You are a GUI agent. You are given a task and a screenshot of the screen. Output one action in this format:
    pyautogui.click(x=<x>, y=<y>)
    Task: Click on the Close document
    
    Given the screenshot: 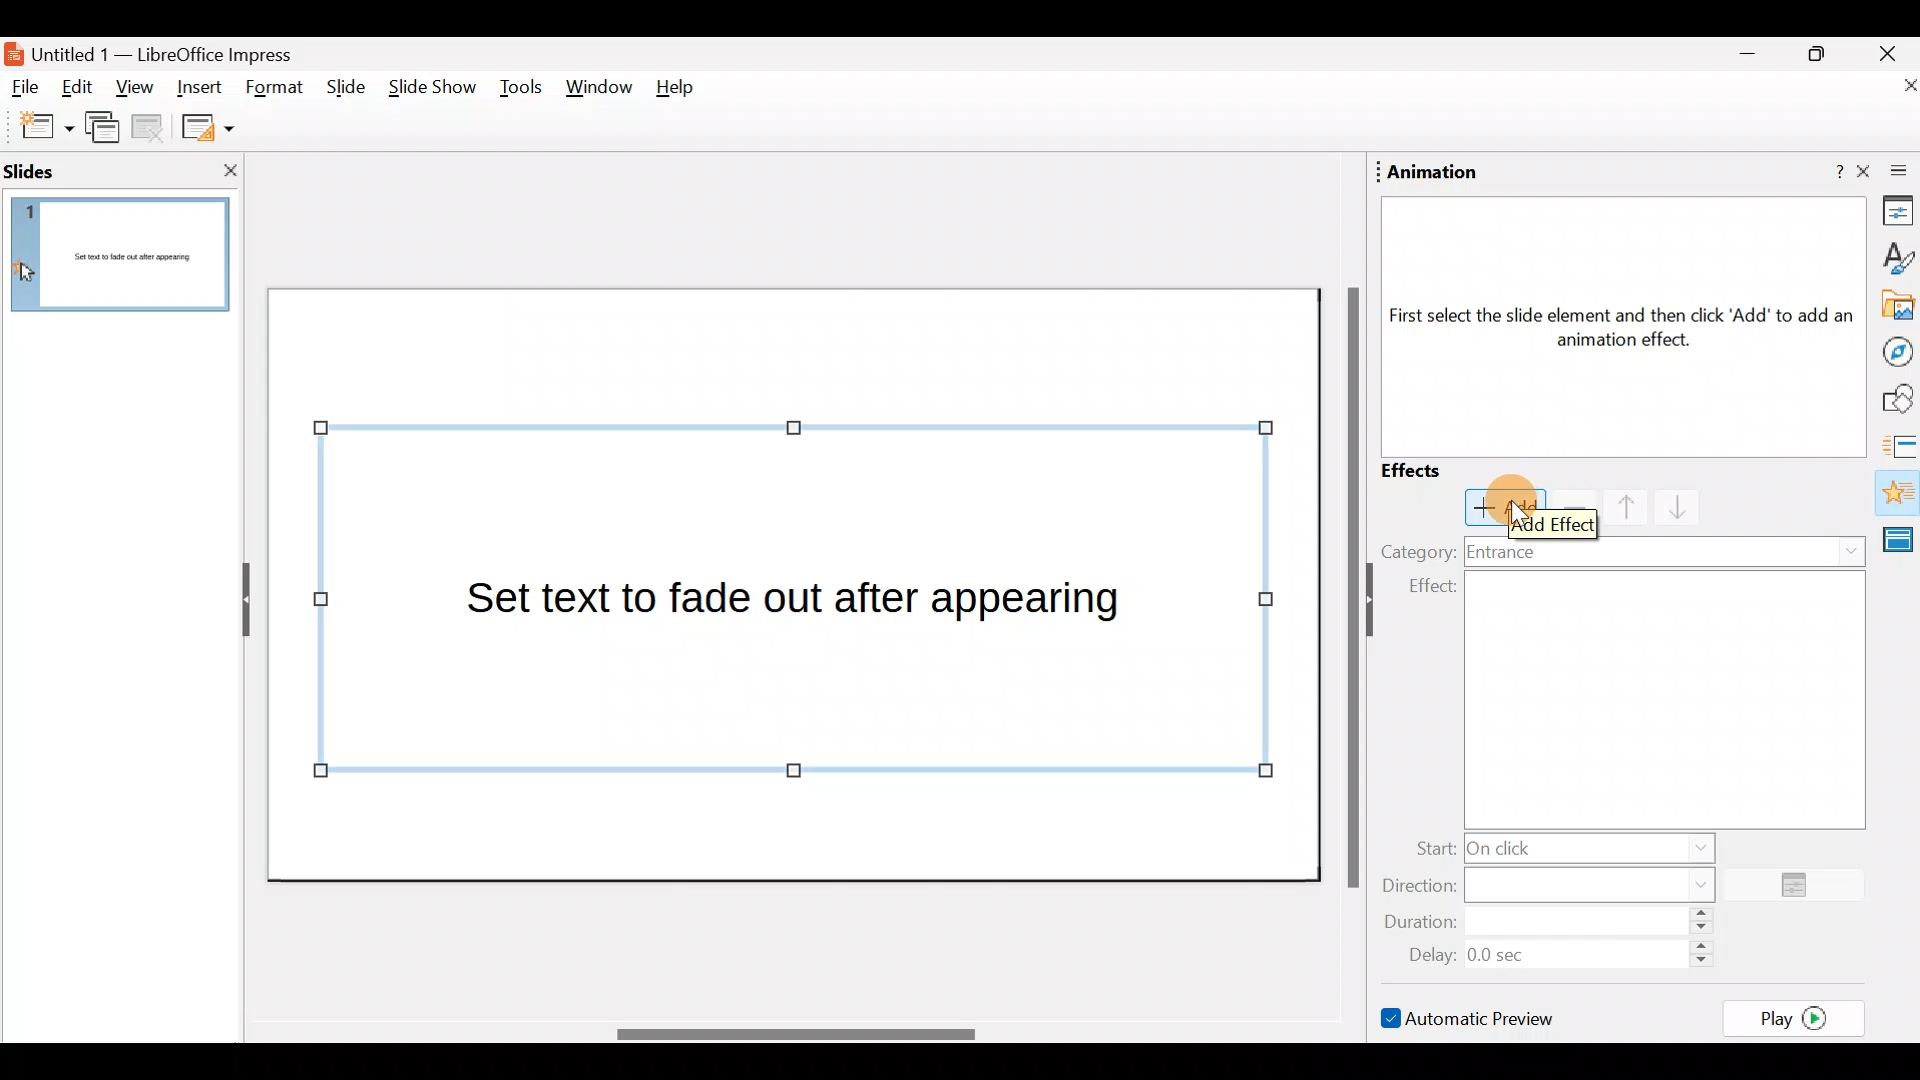 What is the action you would take?
    pyautogui.click(x=1890, y=87)
    